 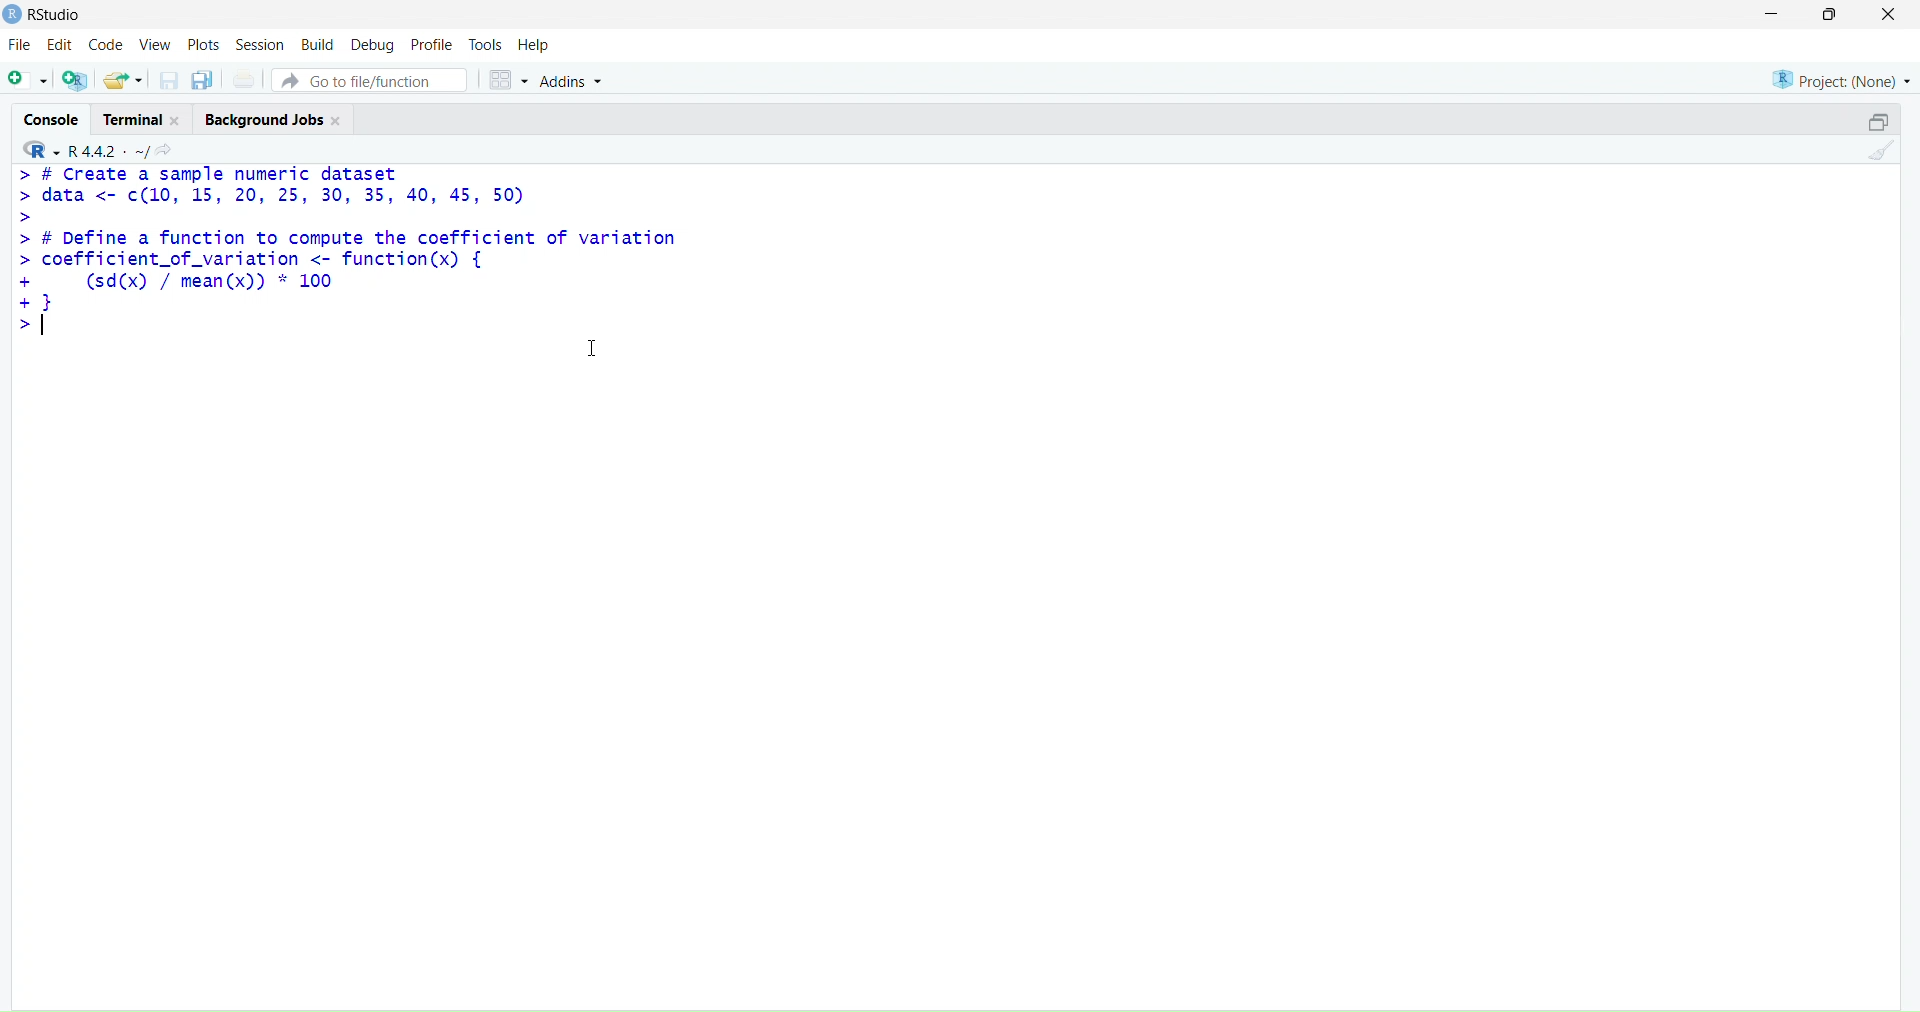 What do you see at coordinates (260, 45) in the screenshot?
I see `session` at bounding box center [260, 45].